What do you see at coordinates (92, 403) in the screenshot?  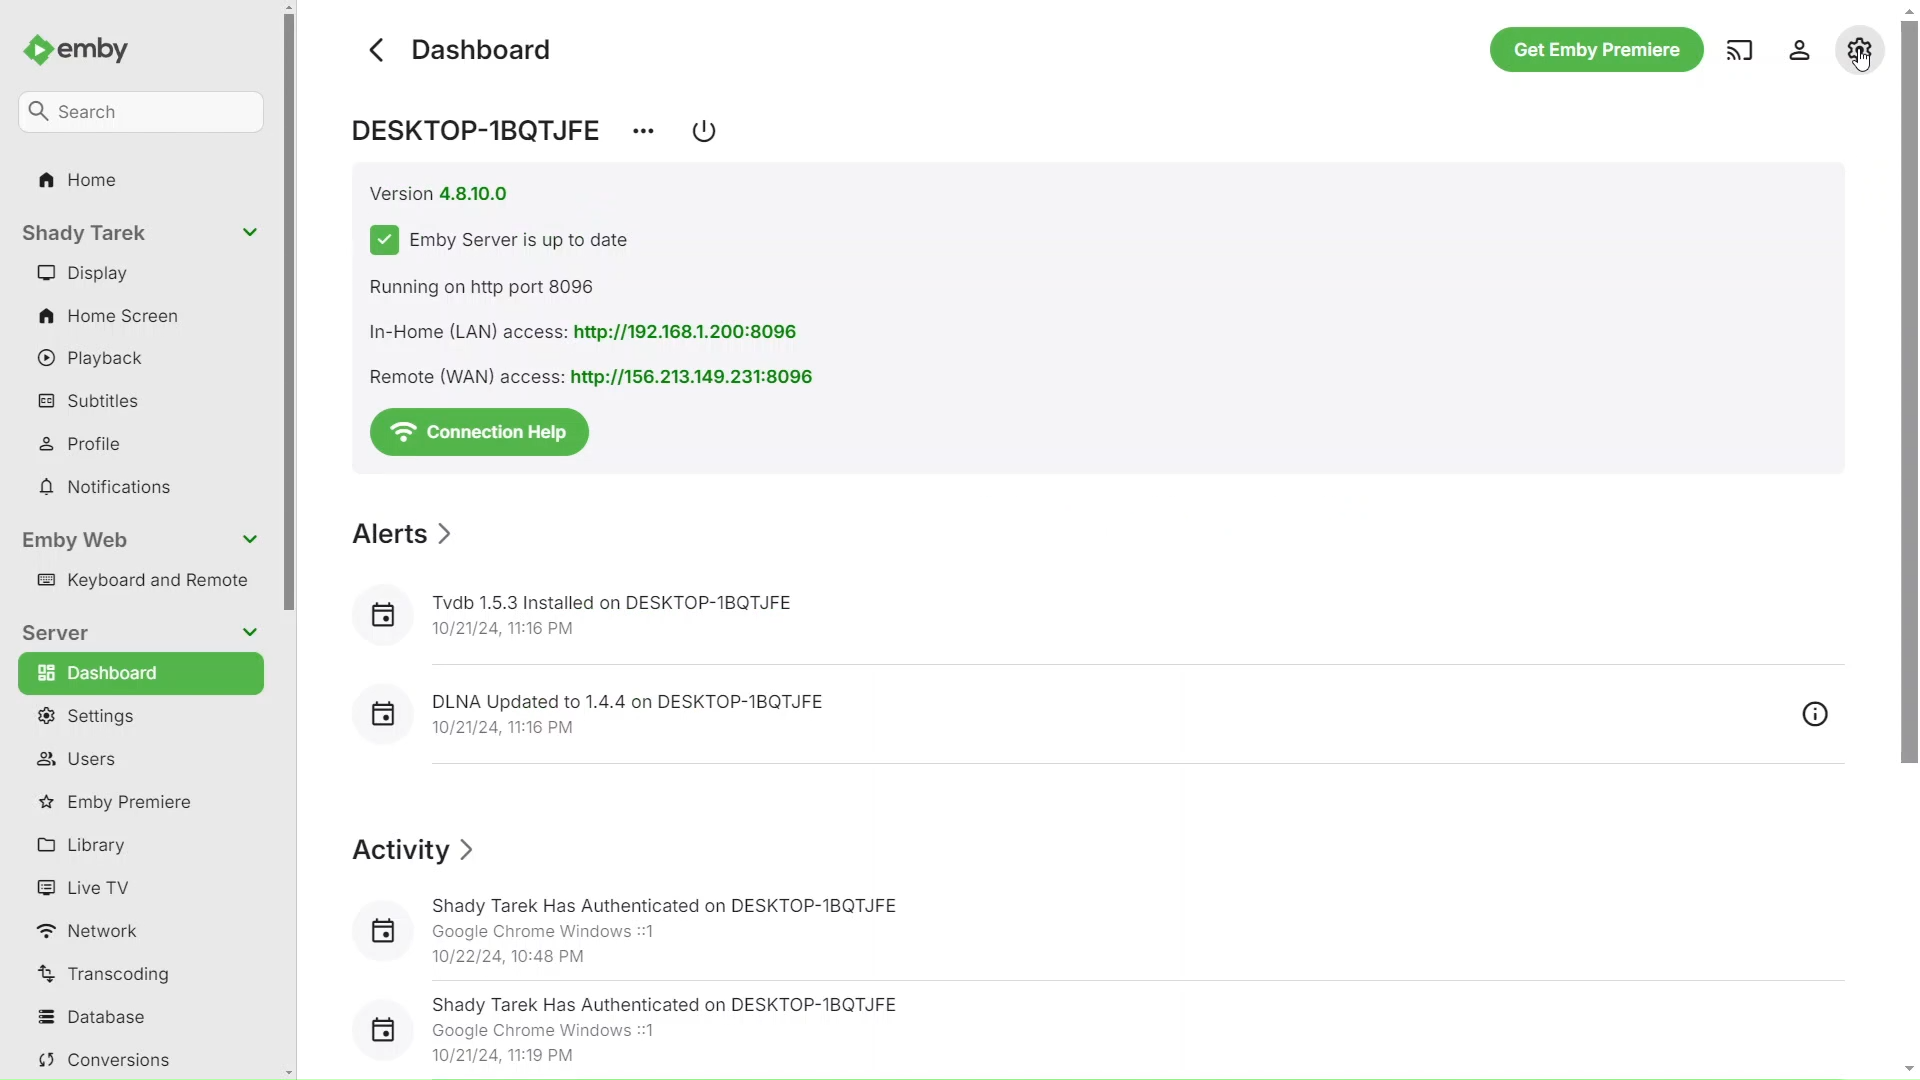 I see `Subtitles` at bounding box center [92, 403].